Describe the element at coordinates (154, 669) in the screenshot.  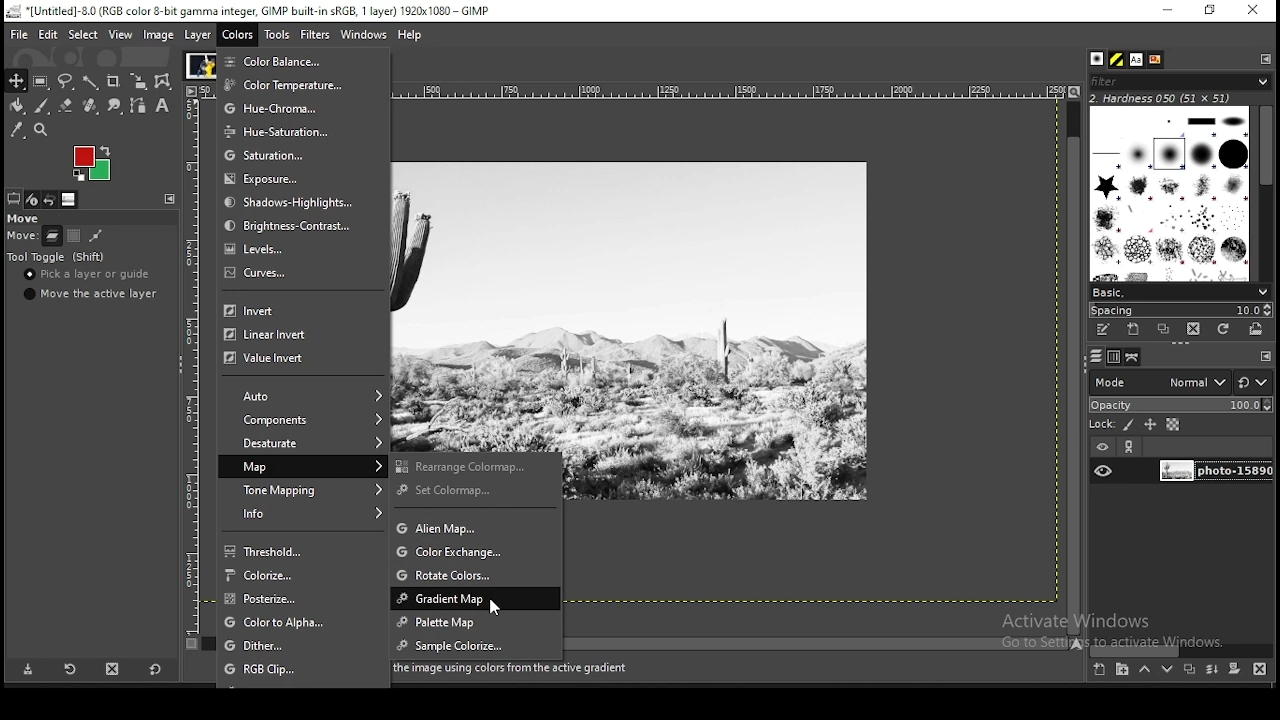
I see `reset to defaults` at that location.